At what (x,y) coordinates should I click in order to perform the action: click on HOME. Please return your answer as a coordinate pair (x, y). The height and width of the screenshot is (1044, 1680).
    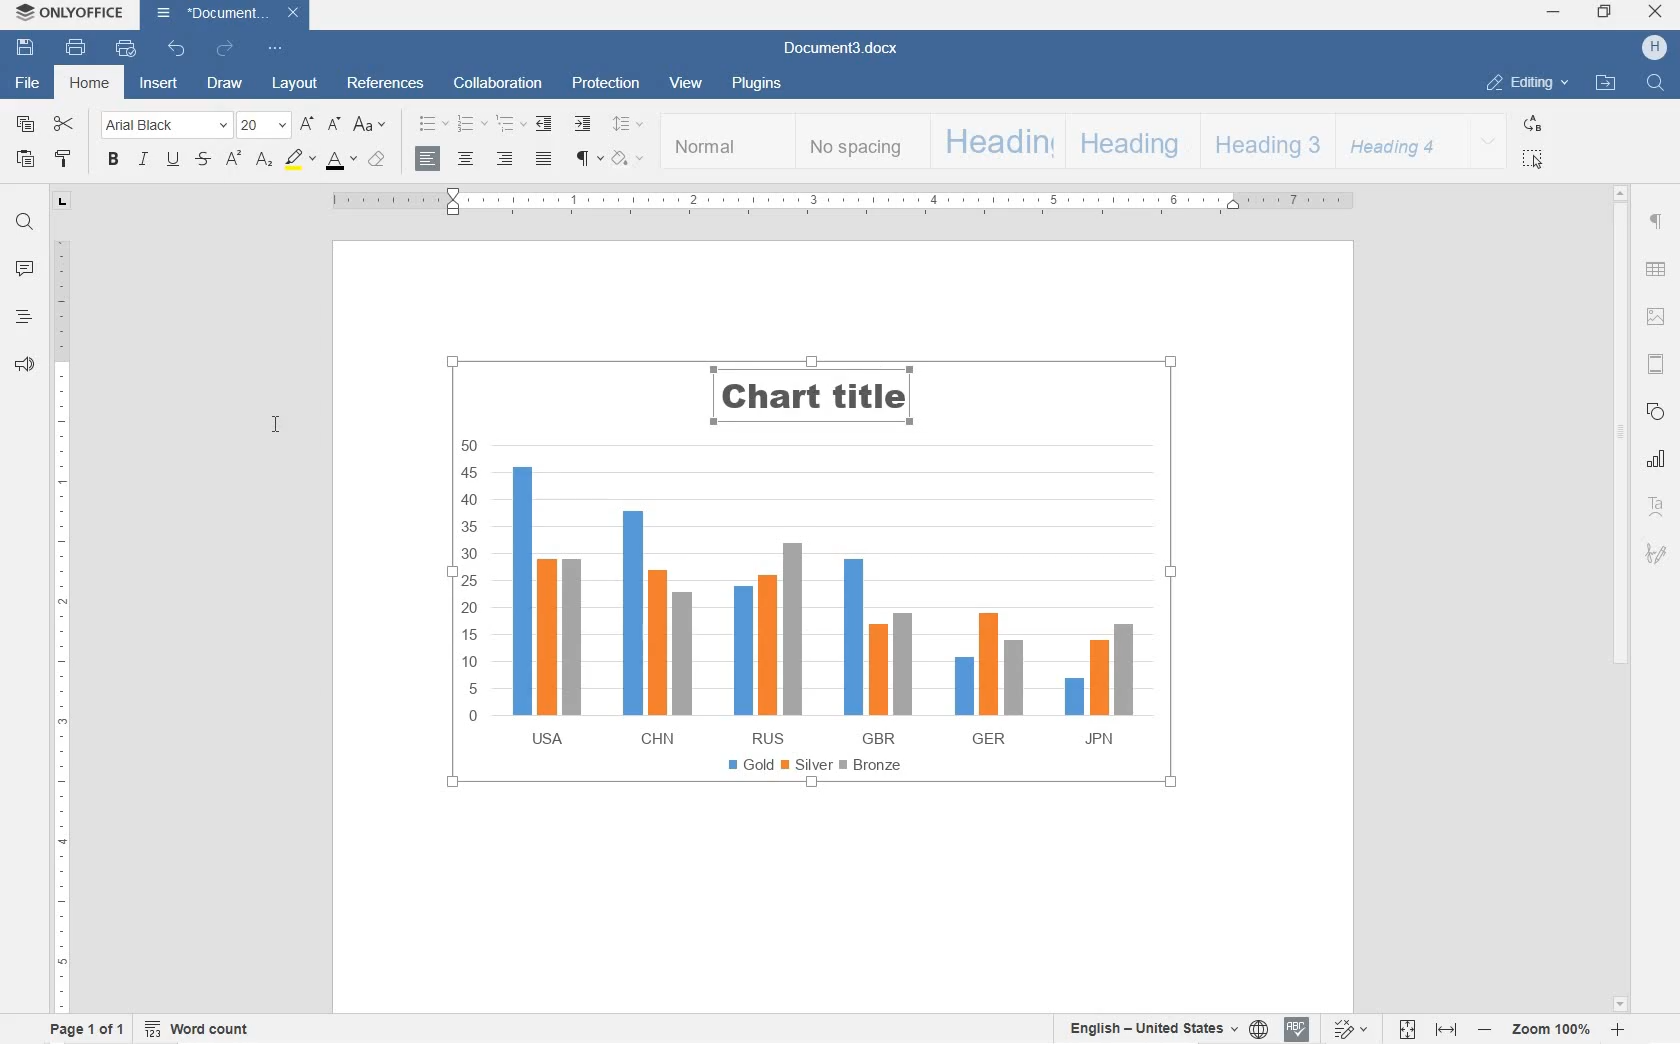
    Looking at the image, I should click on (89, 85).